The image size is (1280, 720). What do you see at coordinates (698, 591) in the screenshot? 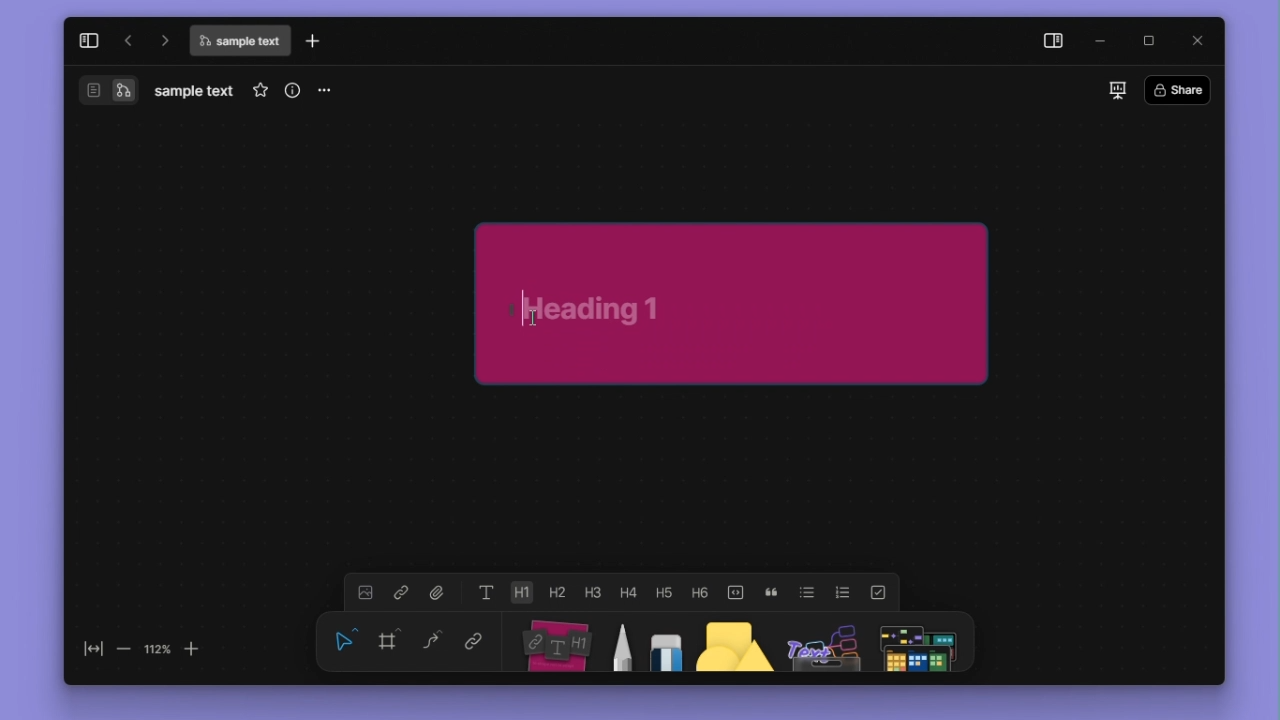
I see `Heading 6` at bounding box center [698, 591].